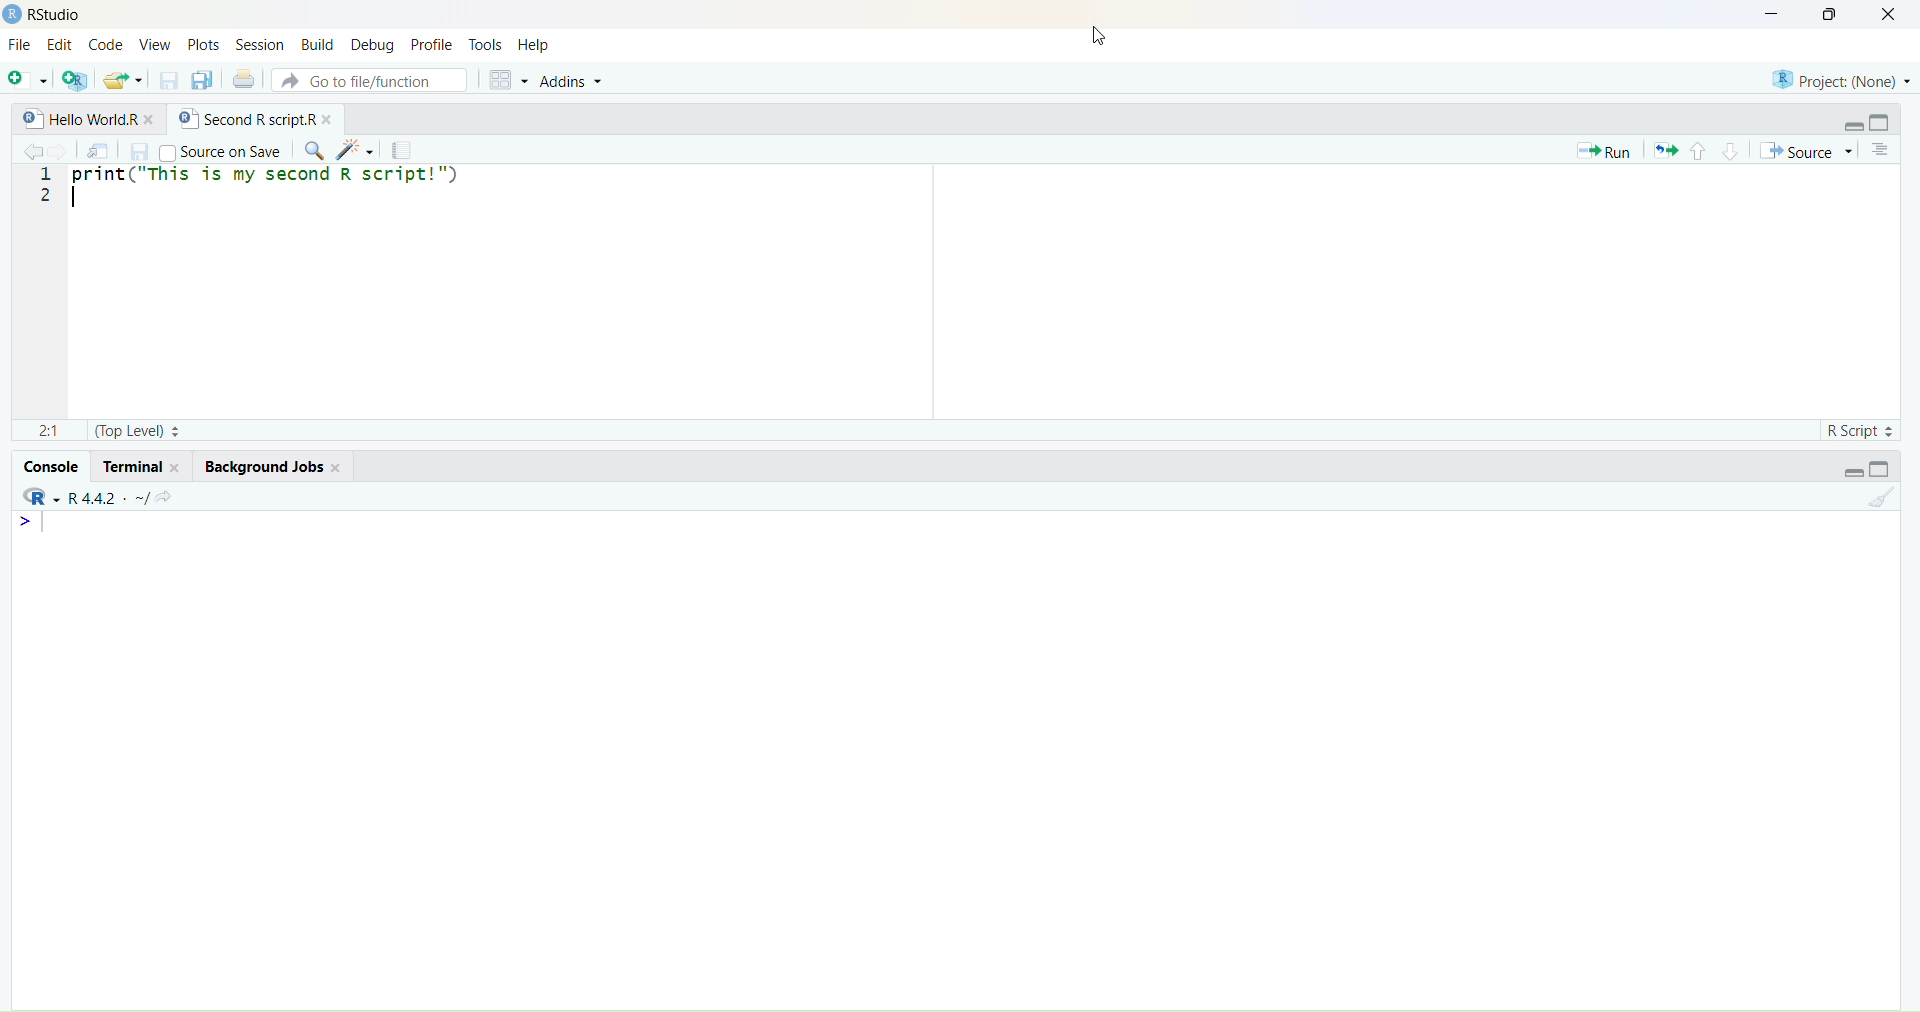 The width and height of the screenshot is (1920, 1012). I want to click on Show document outline (Ctrl + Shift + O), so click(1883, 150).